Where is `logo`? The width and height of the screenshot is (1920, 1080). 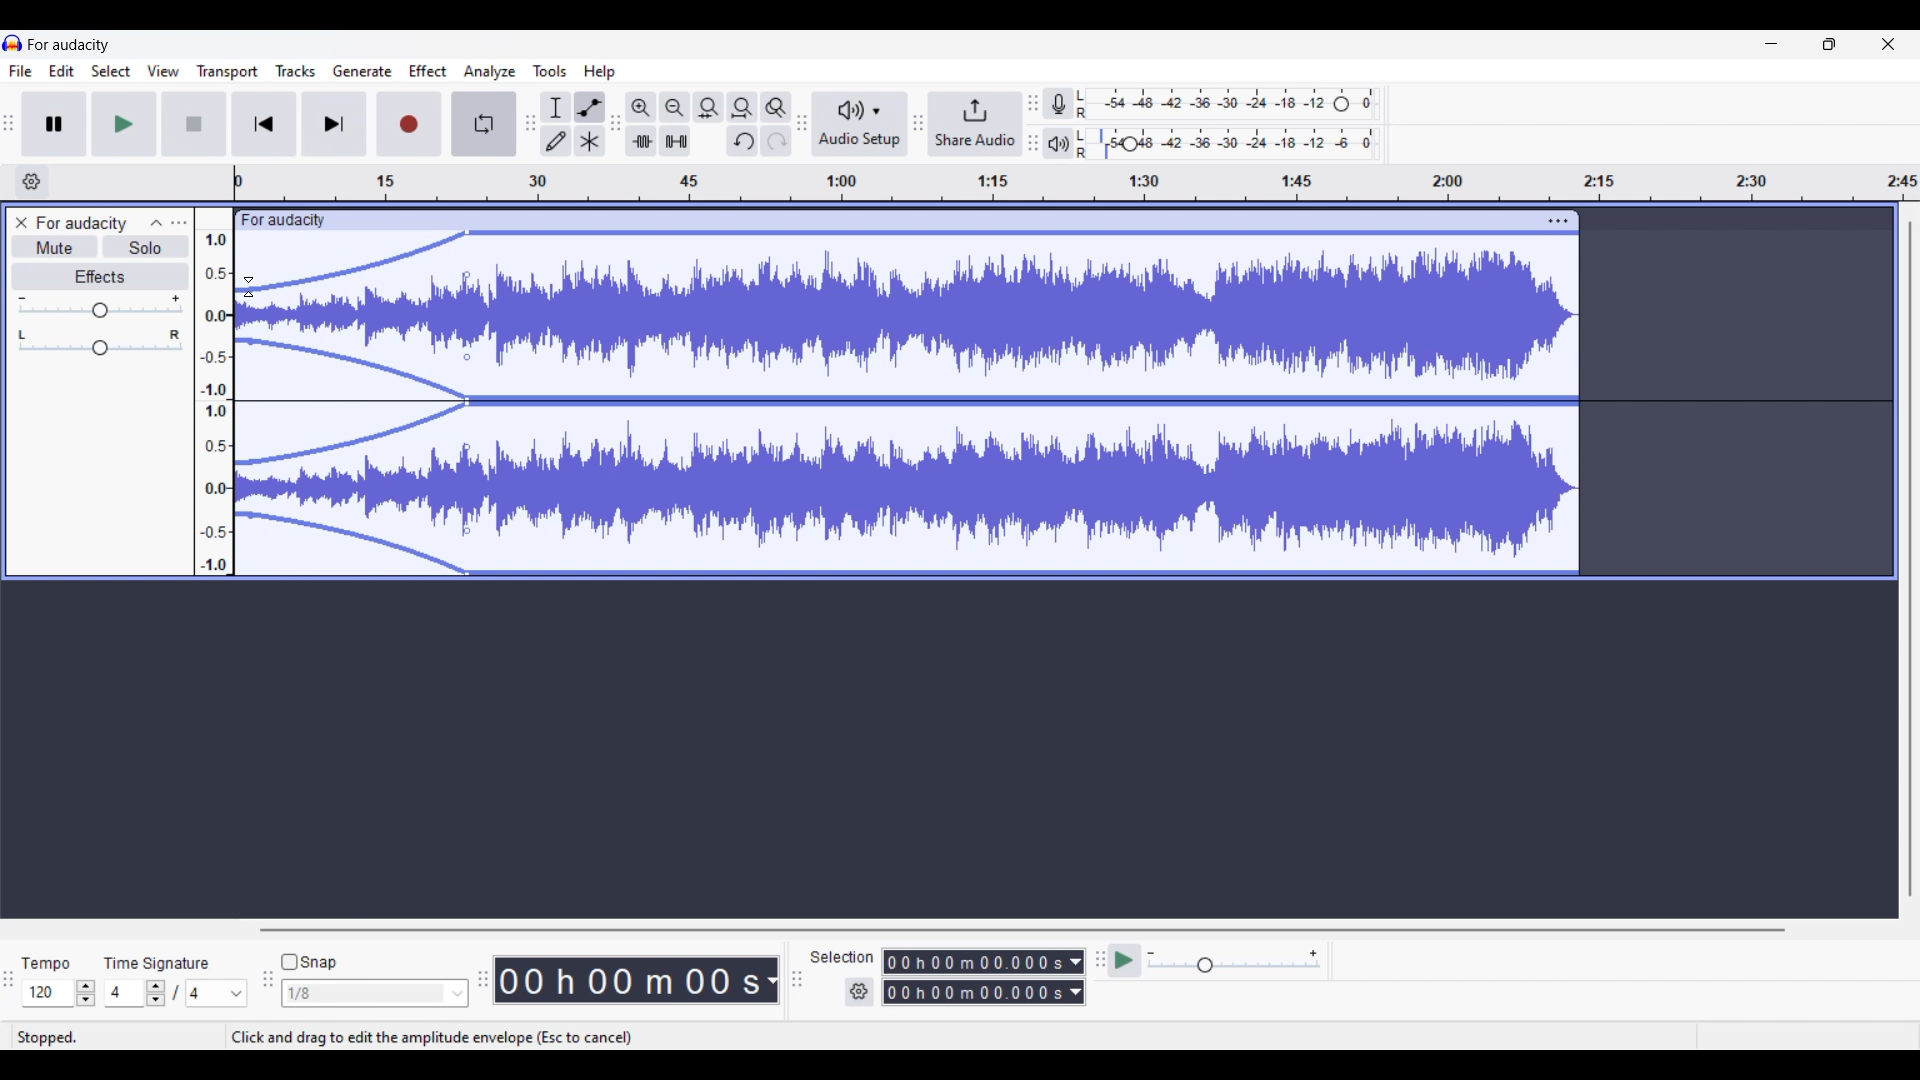
logo is located at coordinates (13, 43).